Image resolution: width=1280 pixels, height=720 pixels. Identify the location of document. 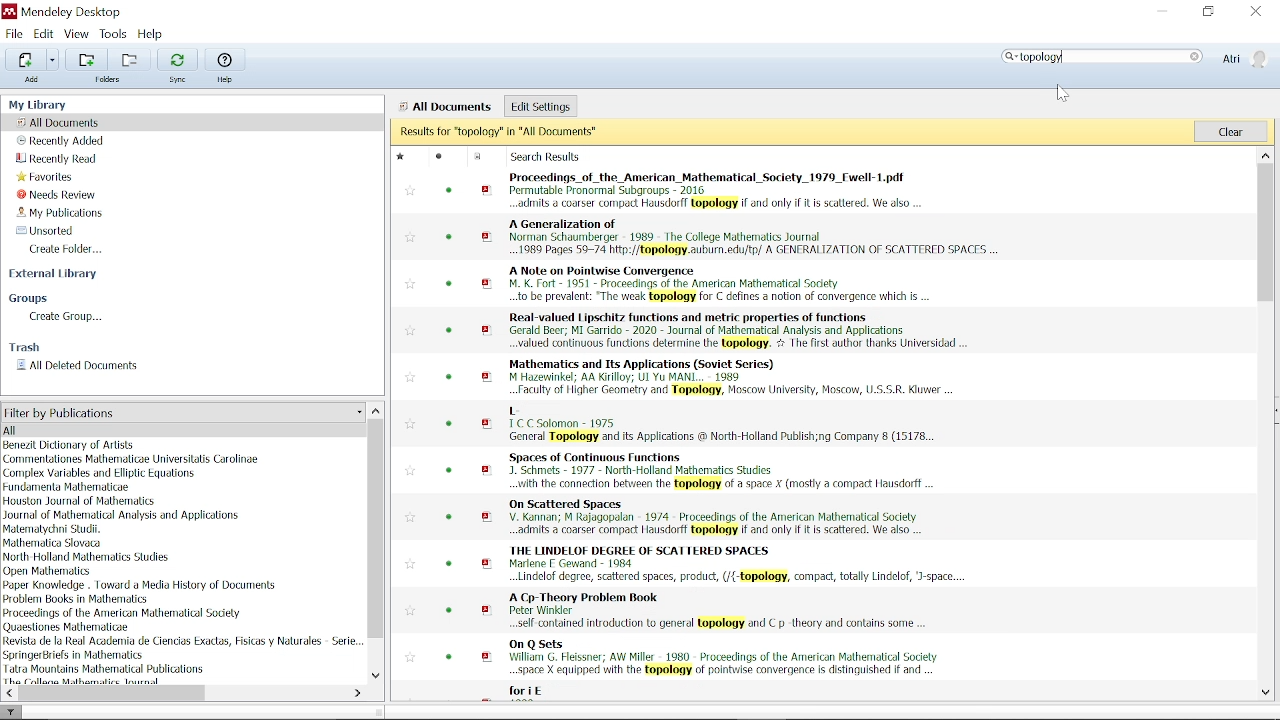
(480, 157).